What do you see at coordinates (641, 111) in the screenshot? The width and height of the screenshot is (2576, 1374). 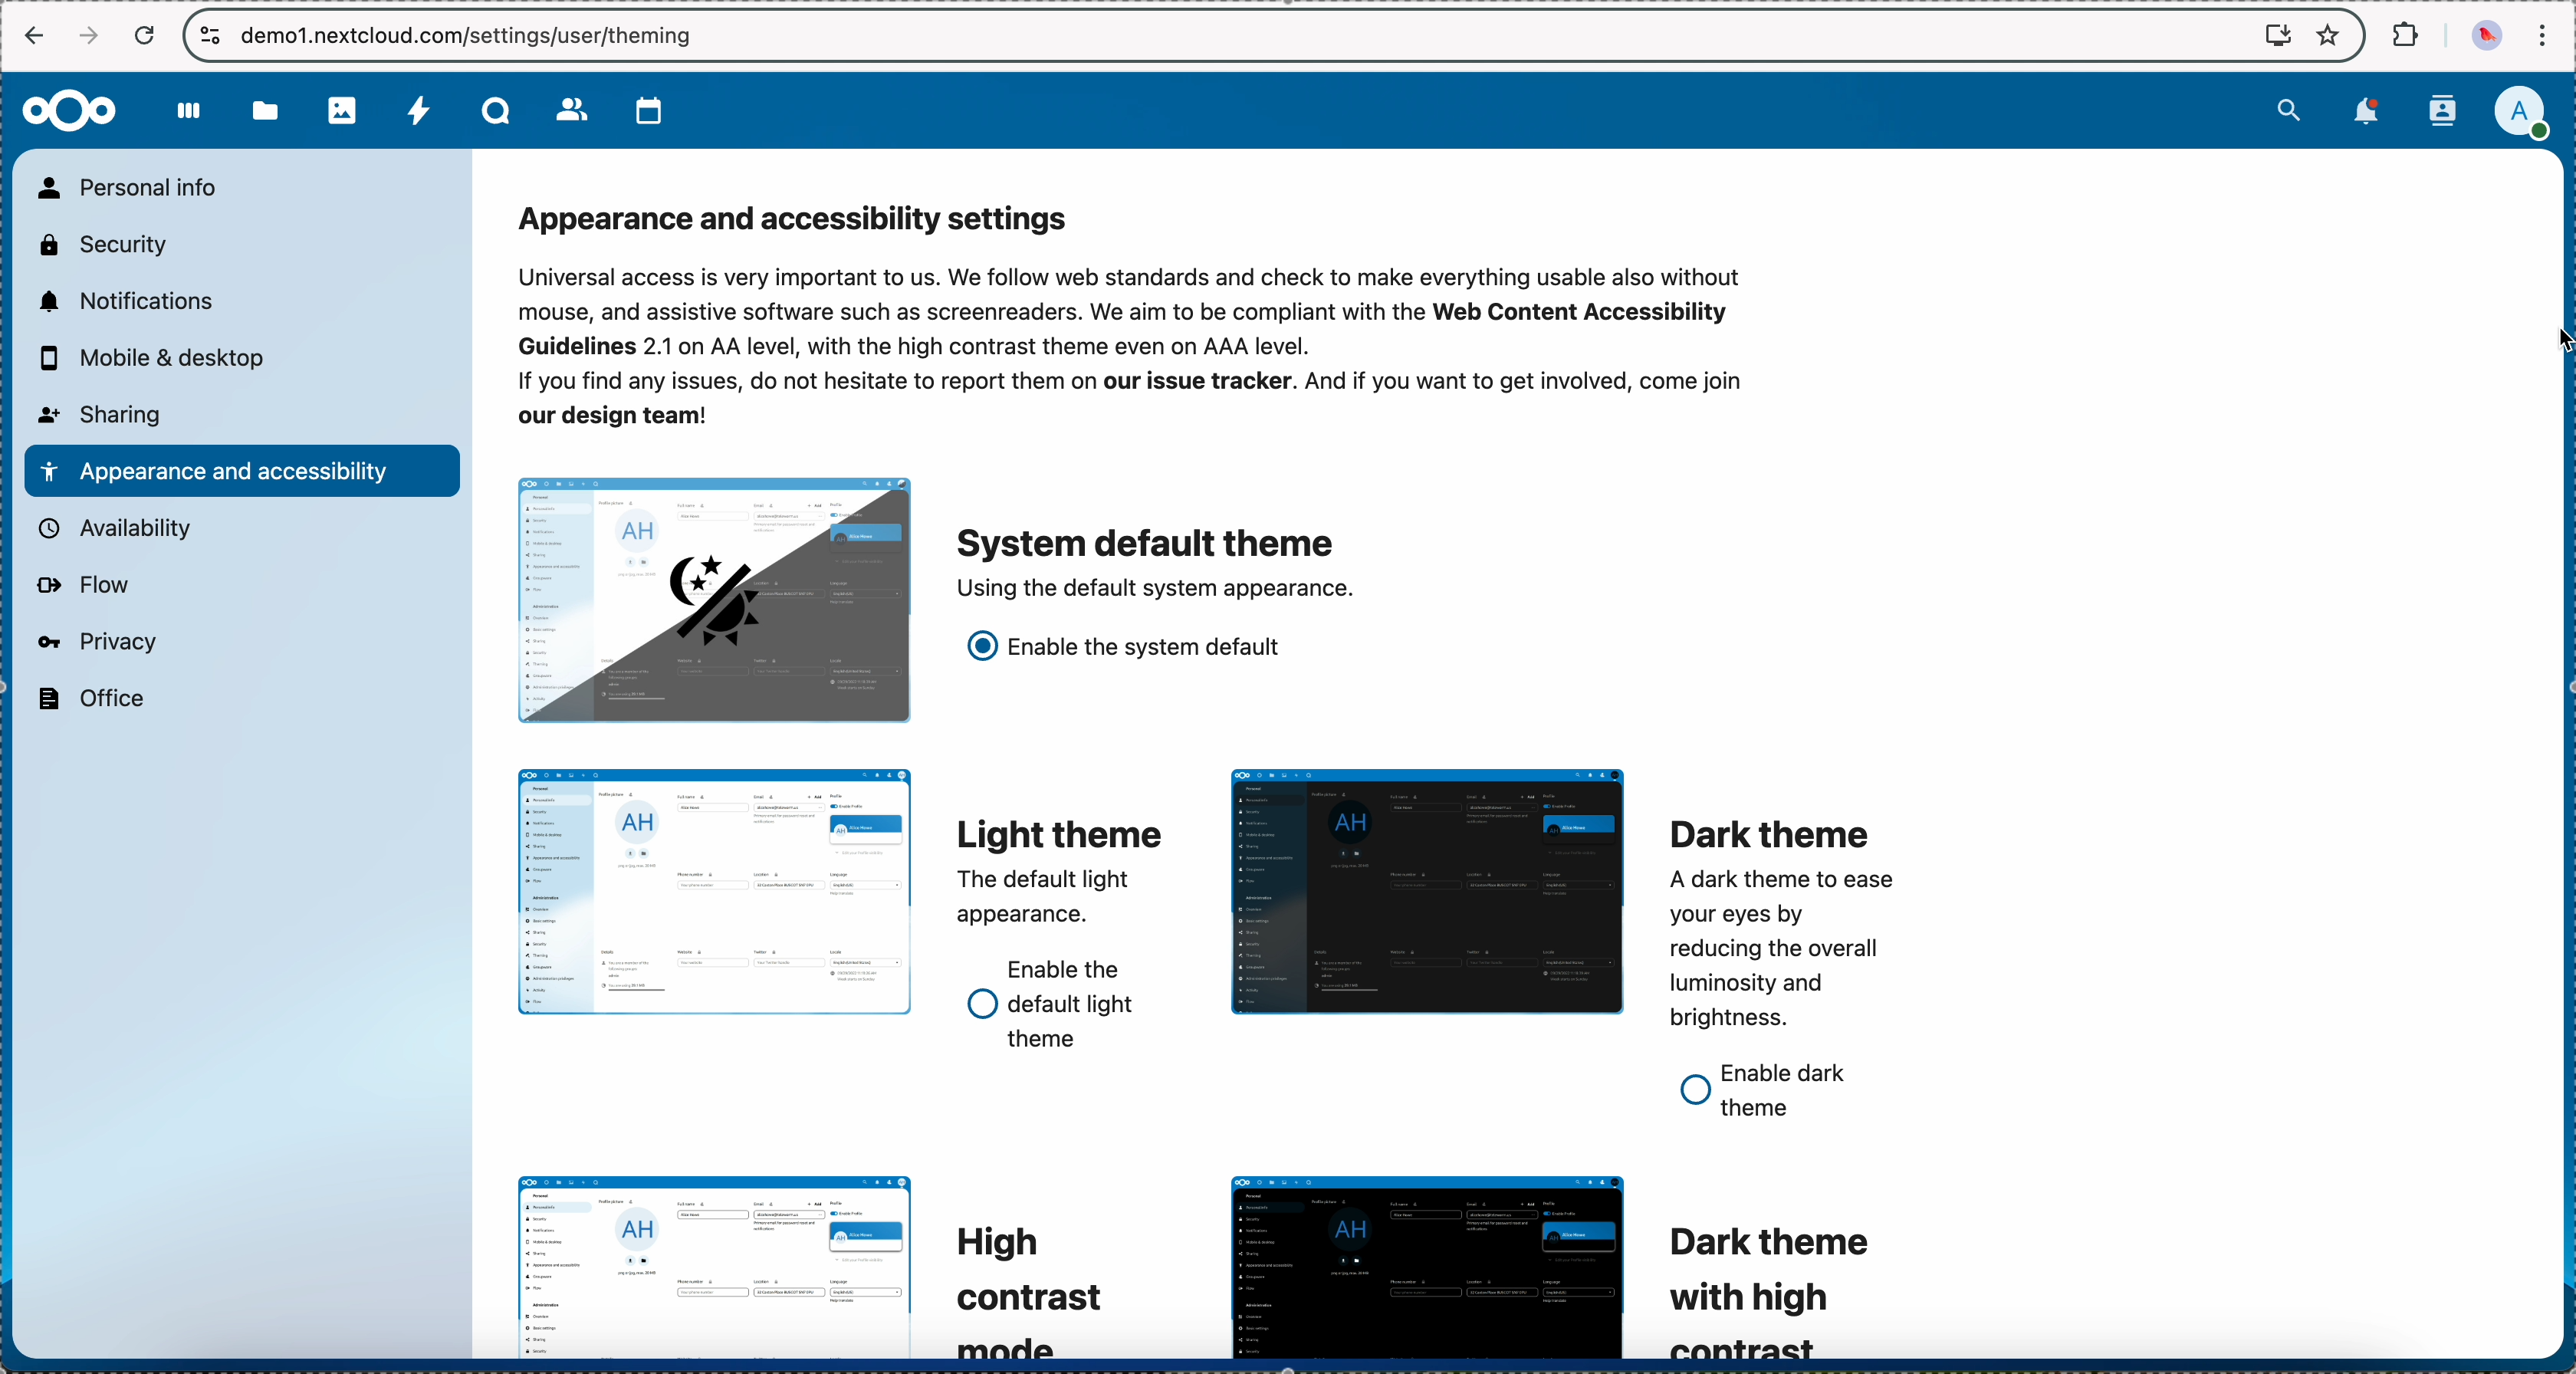 I see `calendar` at bounding box center [641, 111].